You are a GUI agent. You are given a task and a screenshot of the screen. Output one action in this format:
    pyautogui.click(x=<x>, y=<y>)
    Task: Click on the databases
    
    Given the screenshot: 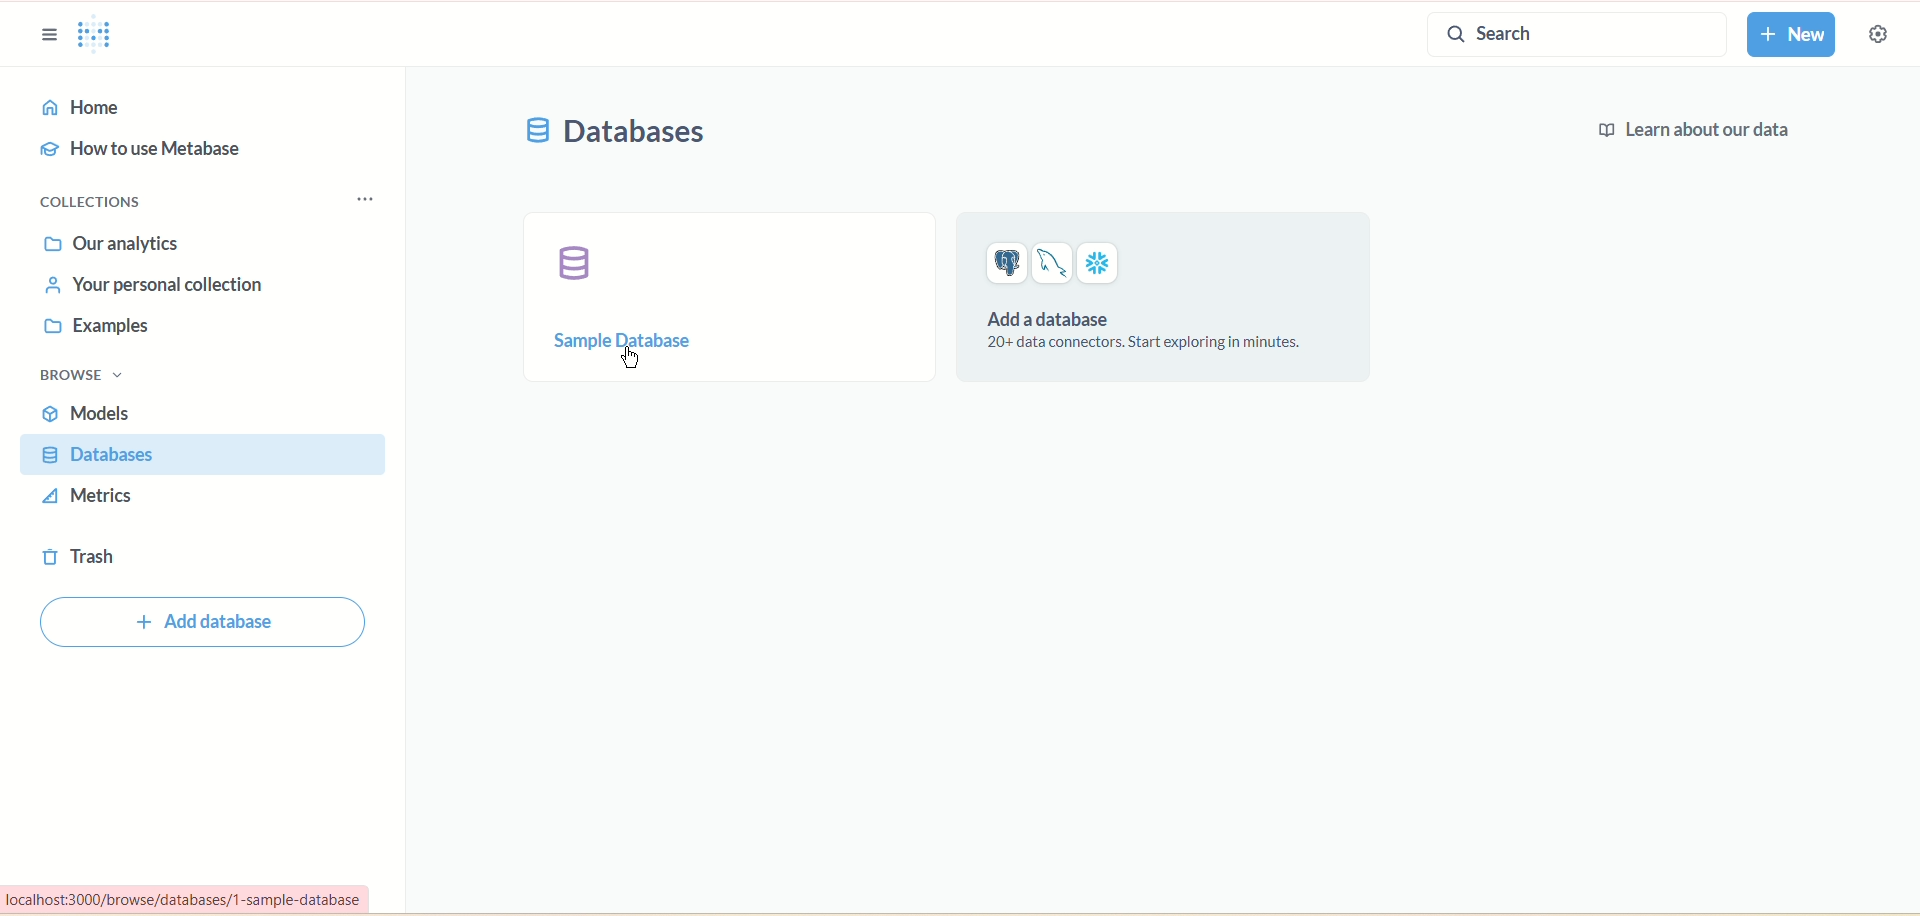 What is the action you would take?
    pyautogui.click(x=619, y=135)
    